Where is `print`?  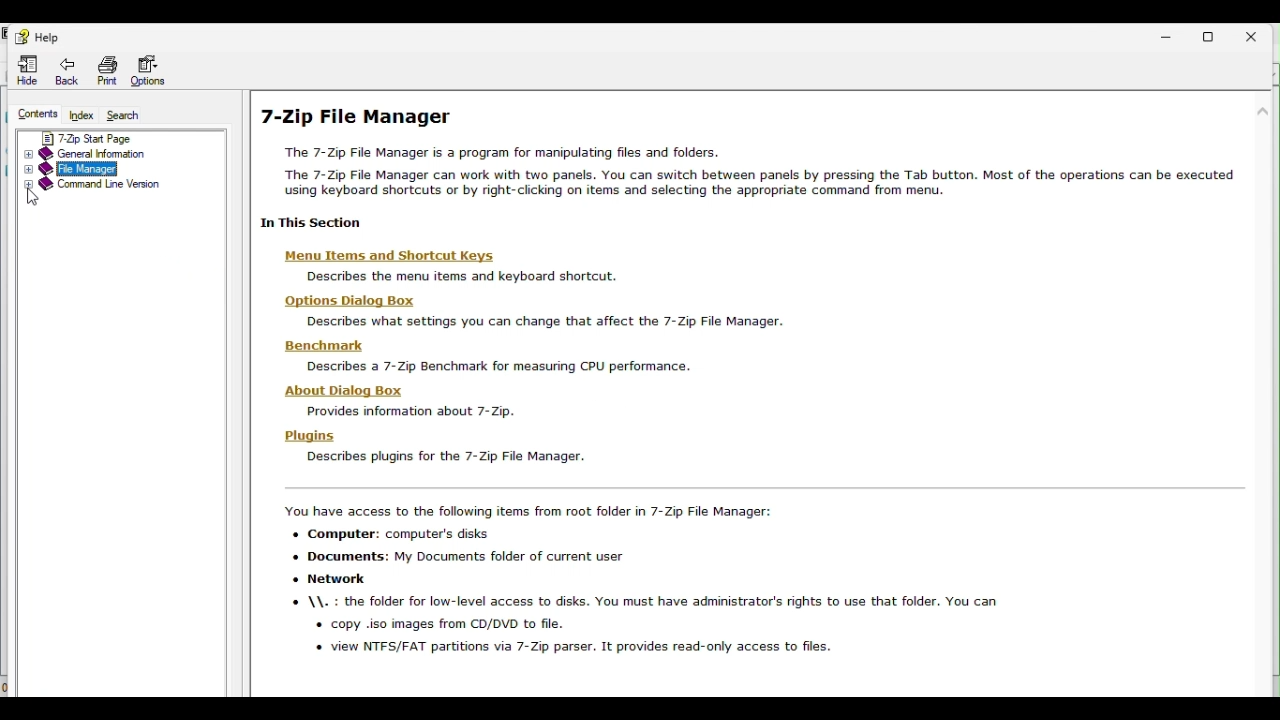
print is located at coordinates (106, 70).